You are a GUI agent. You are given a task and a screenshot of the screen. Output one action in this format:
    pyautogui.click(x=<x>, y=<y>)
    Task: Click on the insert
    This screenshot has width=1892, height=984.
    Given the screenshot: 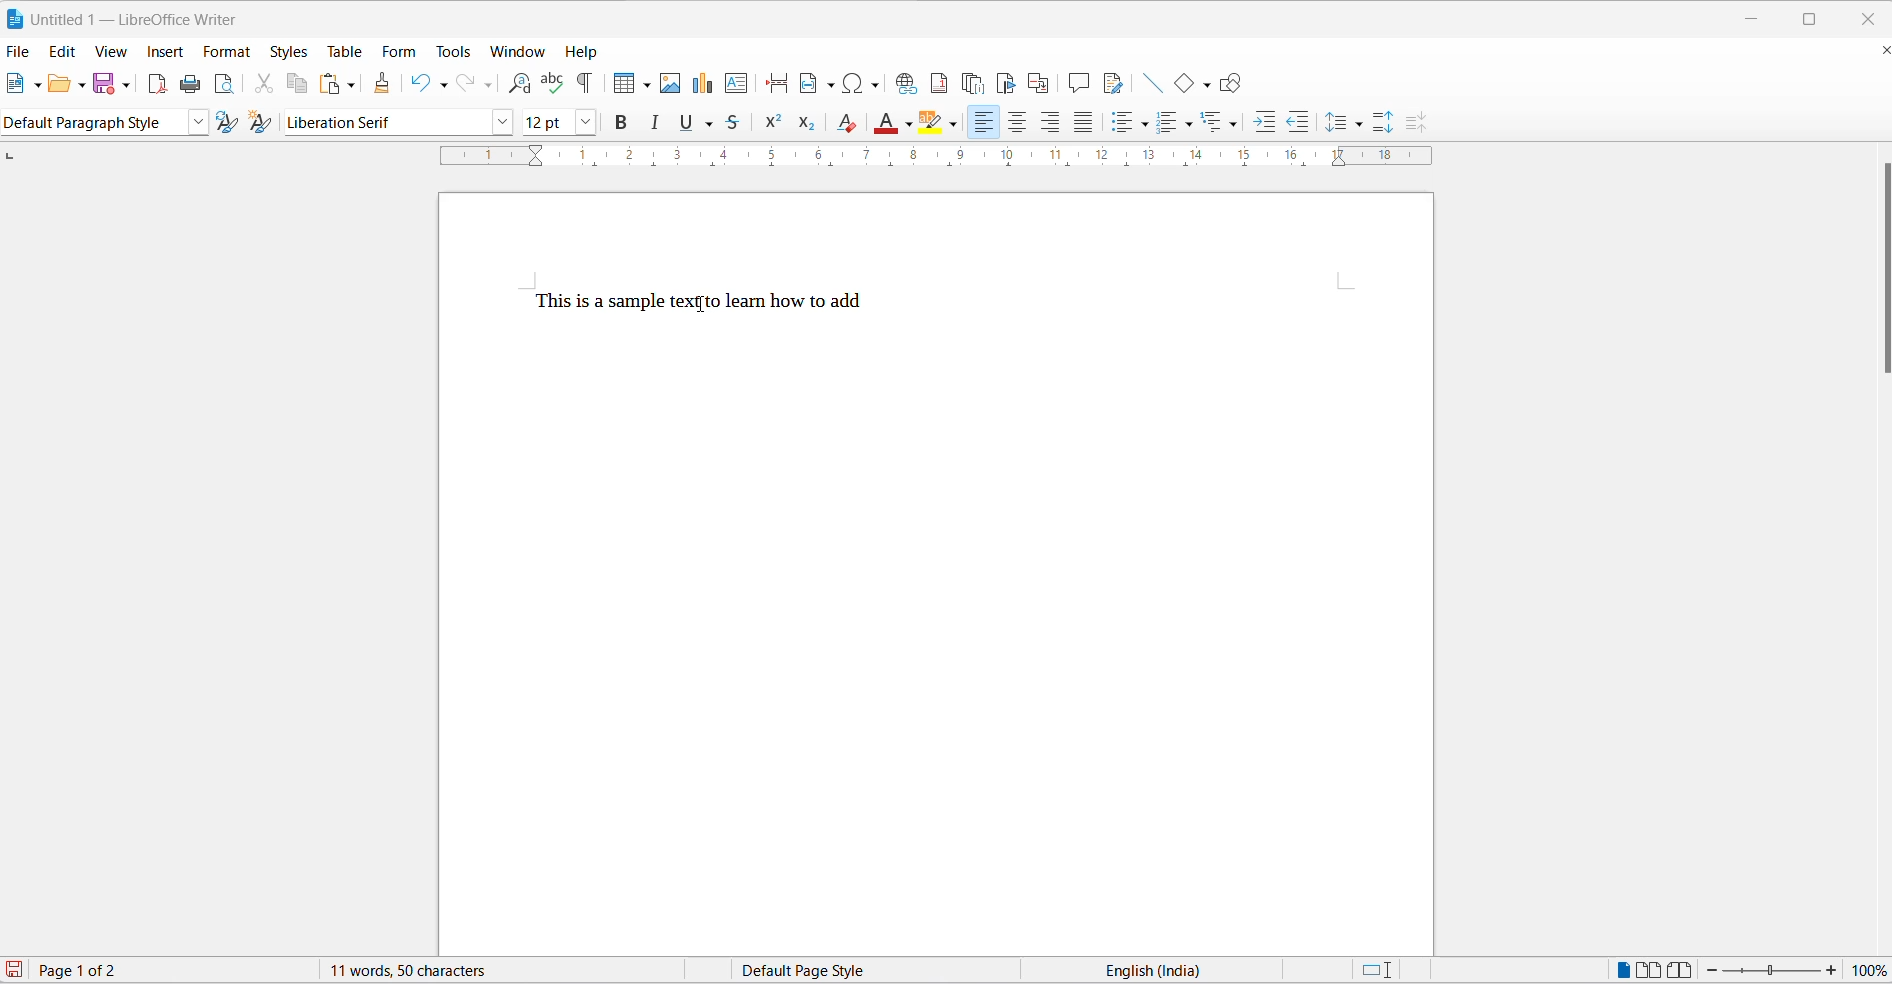 What is the action you would take?
    pyautogui.click(x=164, y=50)
    